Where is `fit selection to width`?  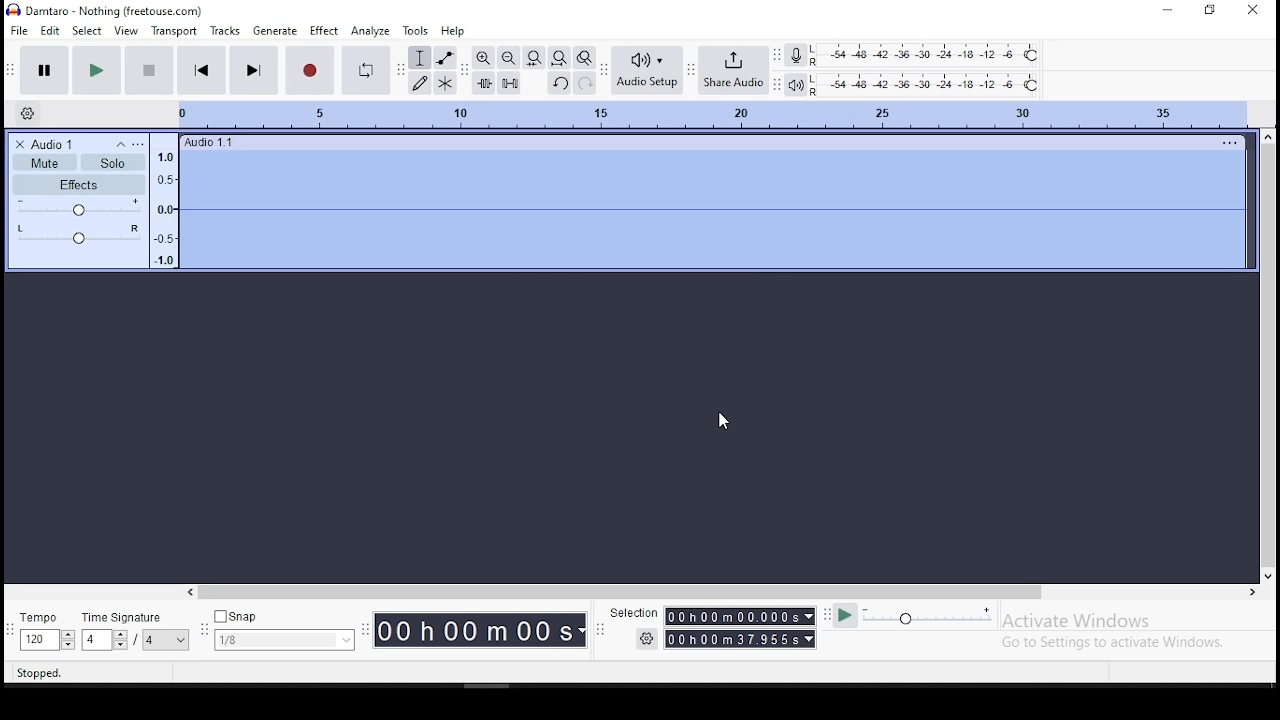
fit selection to width is located at coordinates (531, 57).